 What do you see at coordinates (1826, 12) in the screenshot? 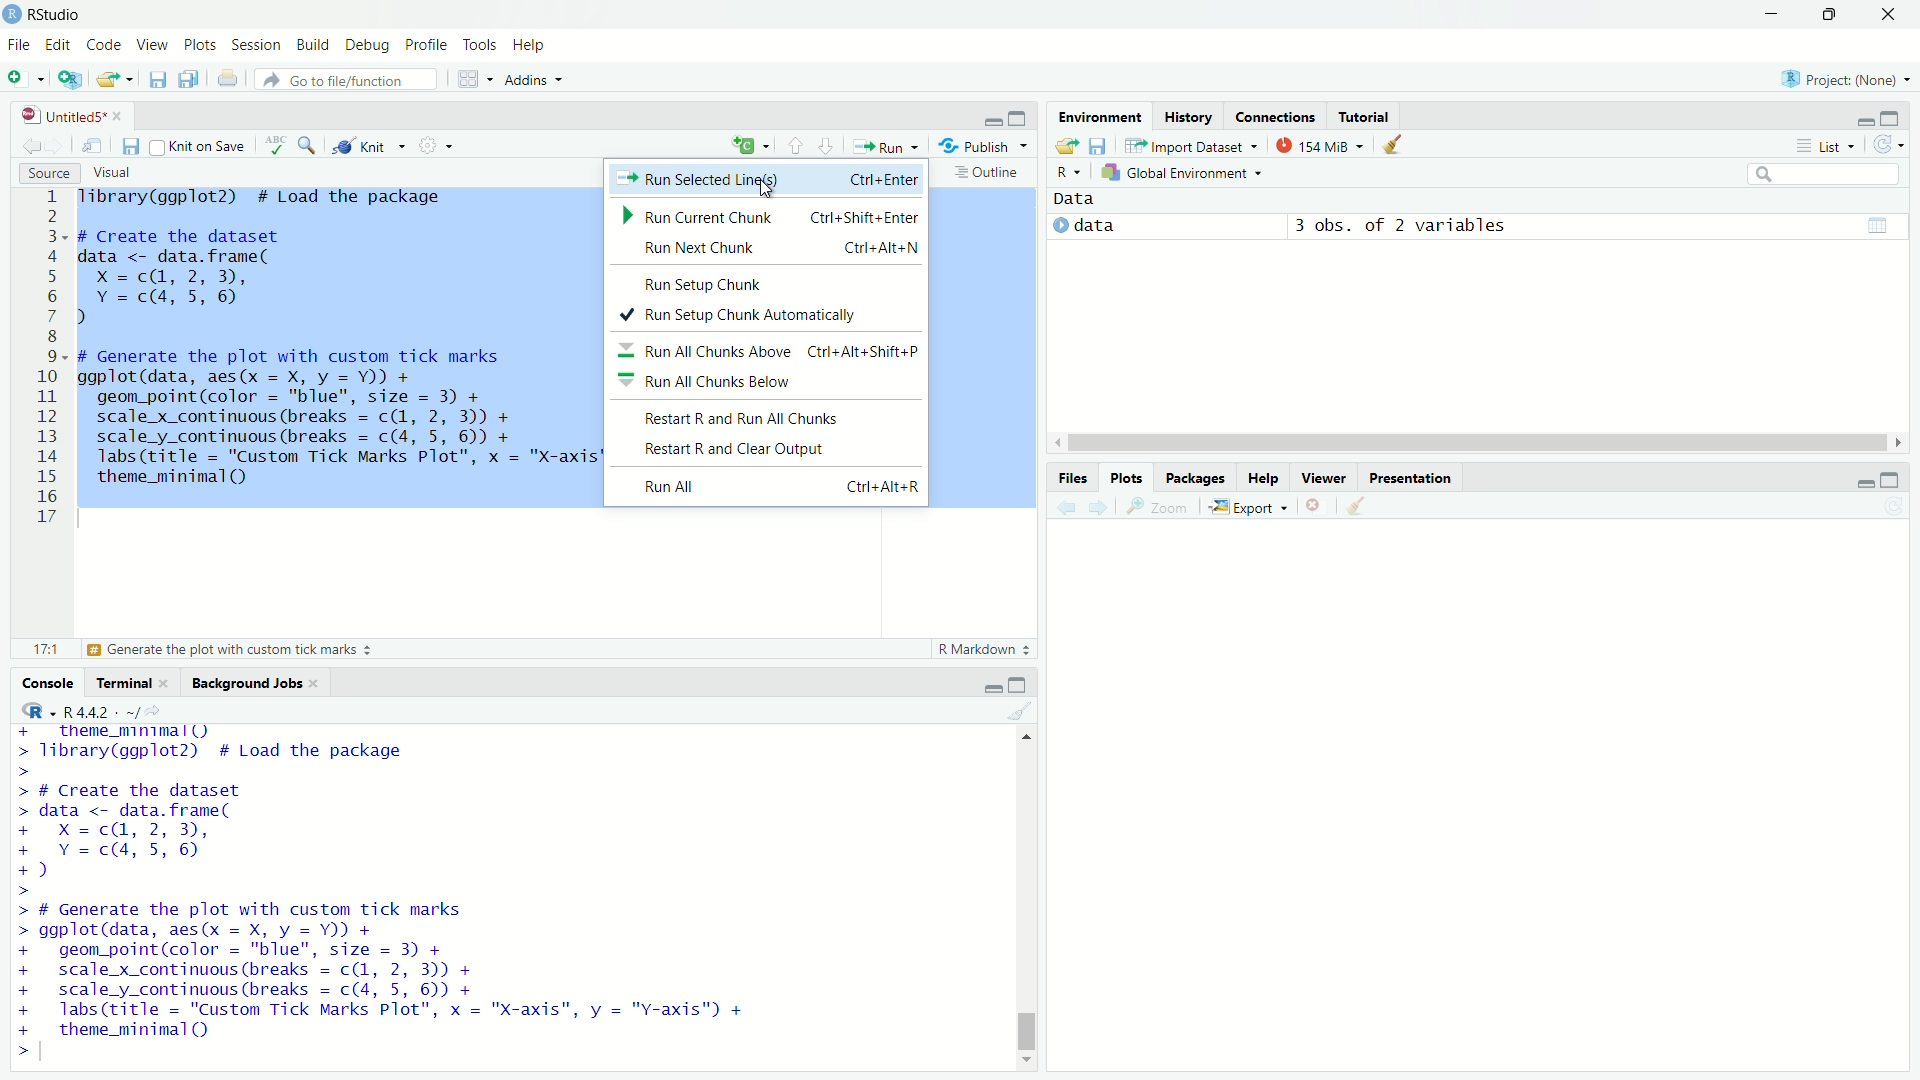
I see `maximize` at bounding box center [1826, 12].